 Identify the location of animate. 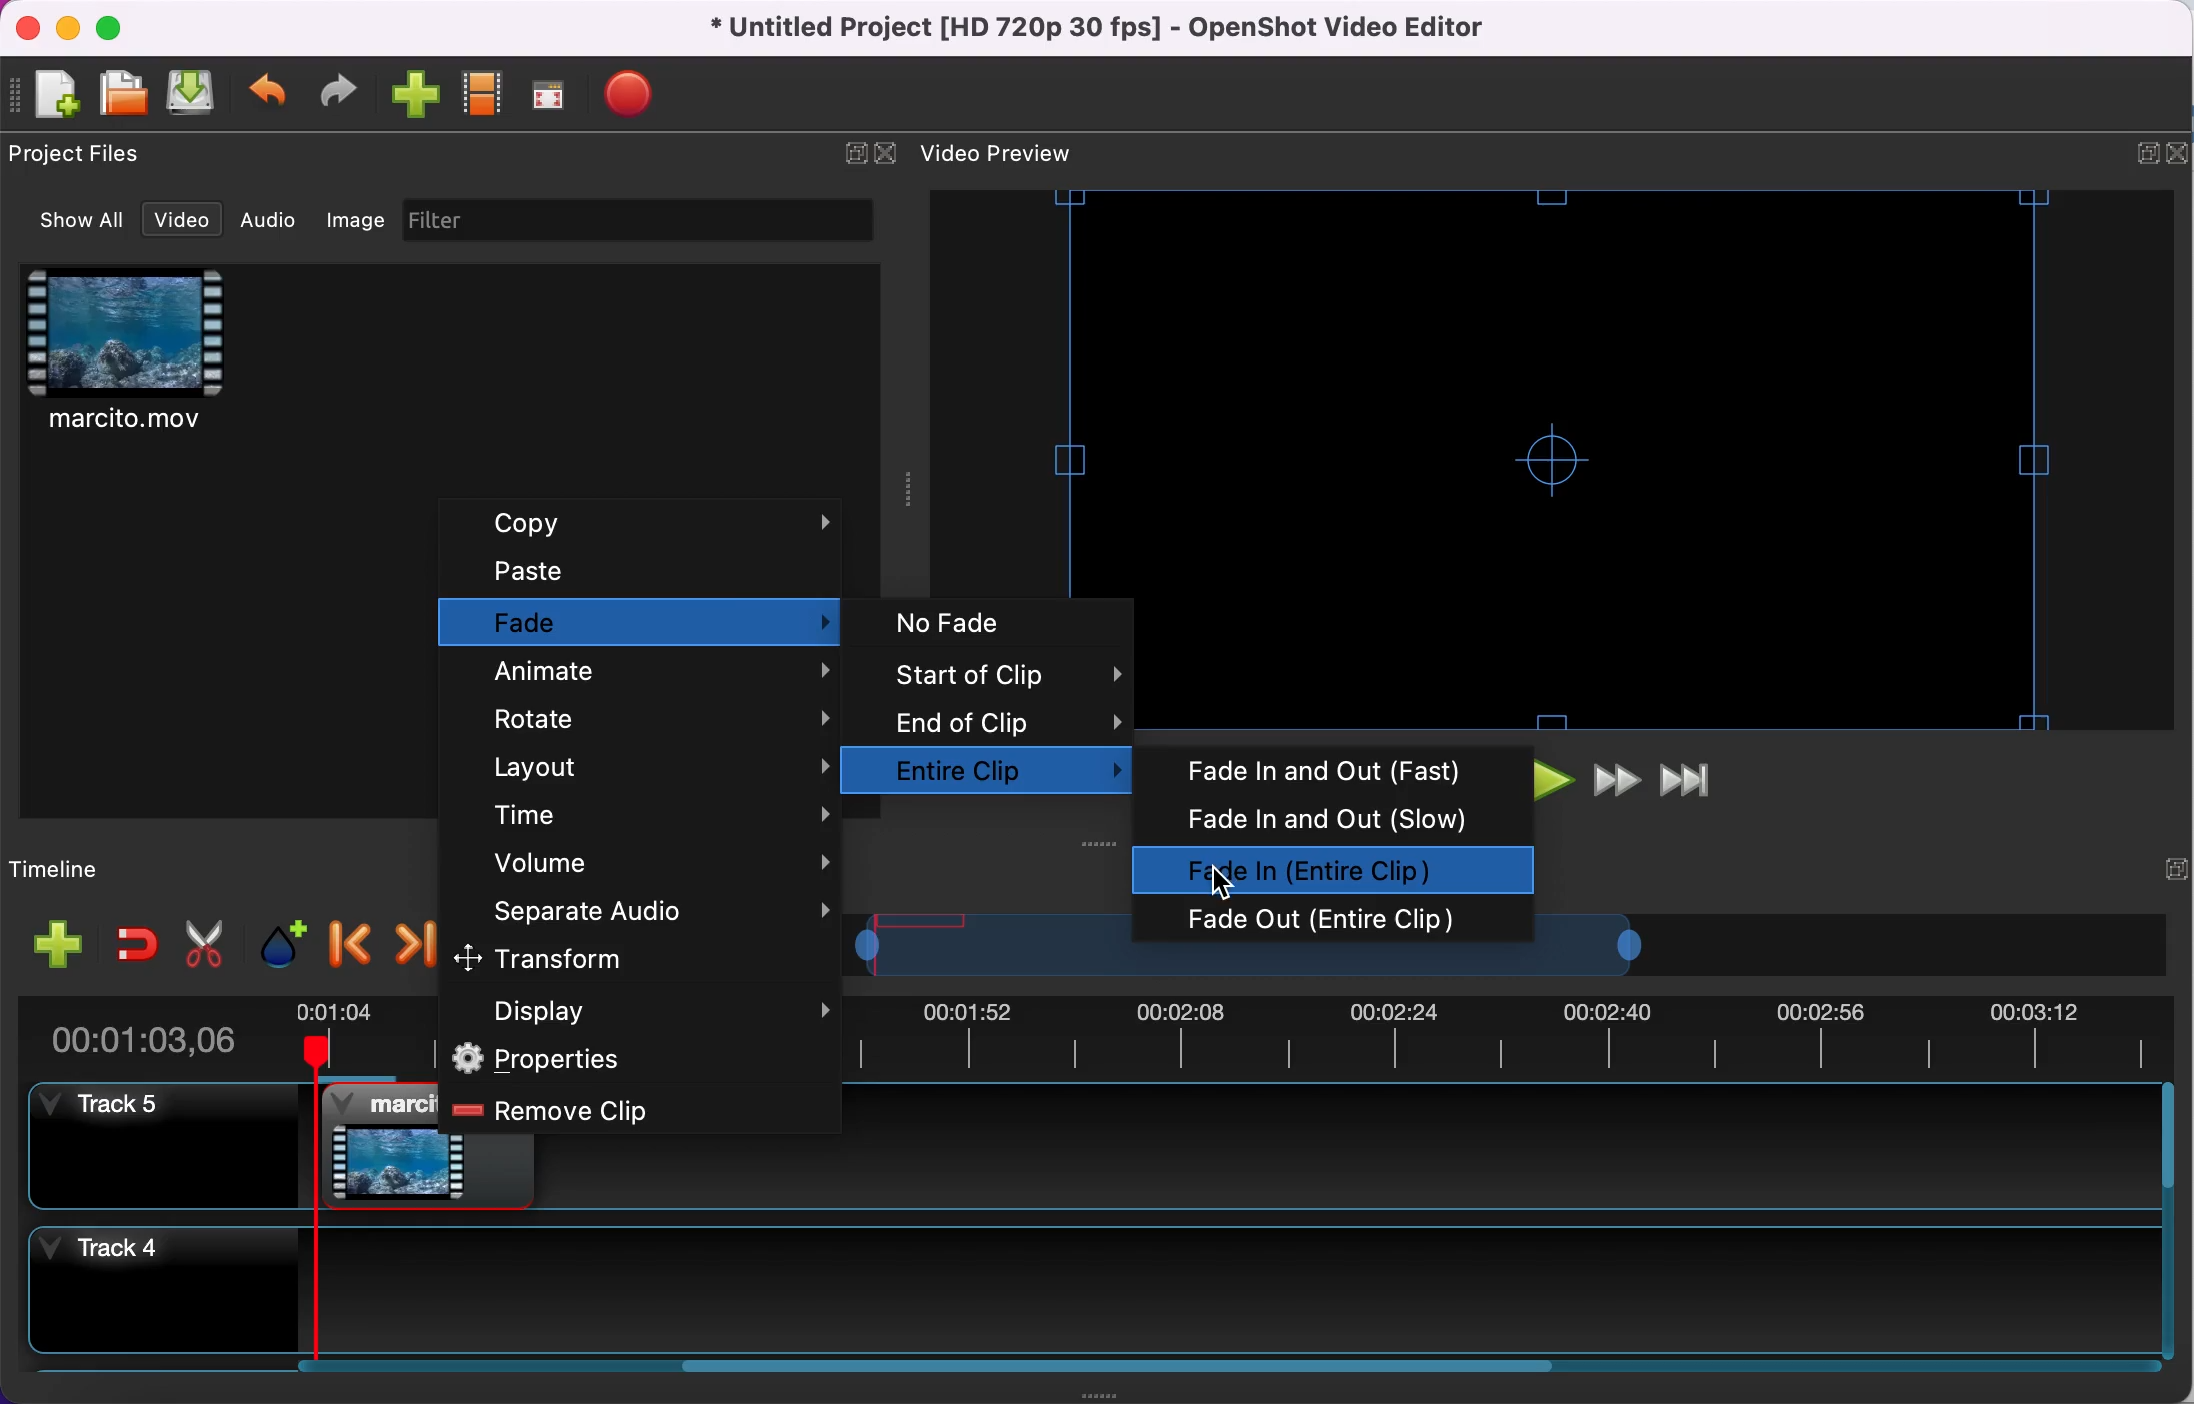
(654, 676).